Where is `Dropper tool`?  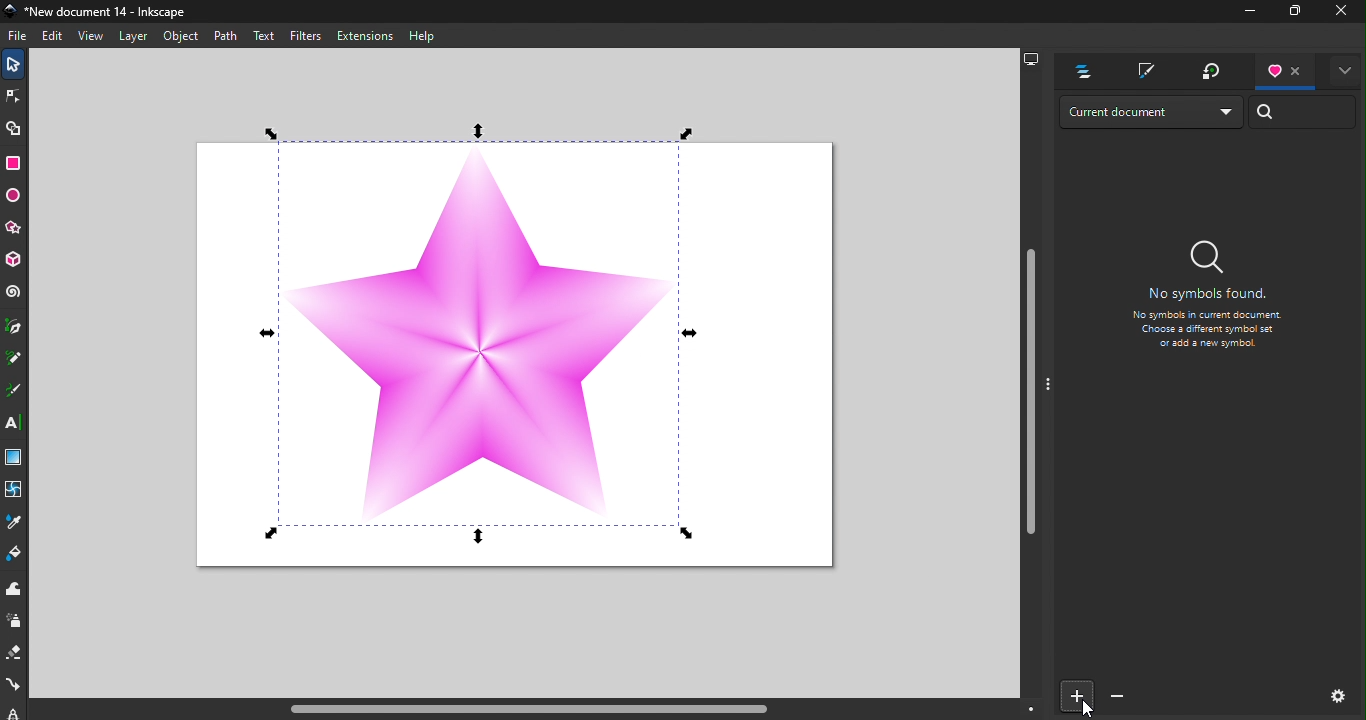
Dropper tool is located at coordinates (13, 521).